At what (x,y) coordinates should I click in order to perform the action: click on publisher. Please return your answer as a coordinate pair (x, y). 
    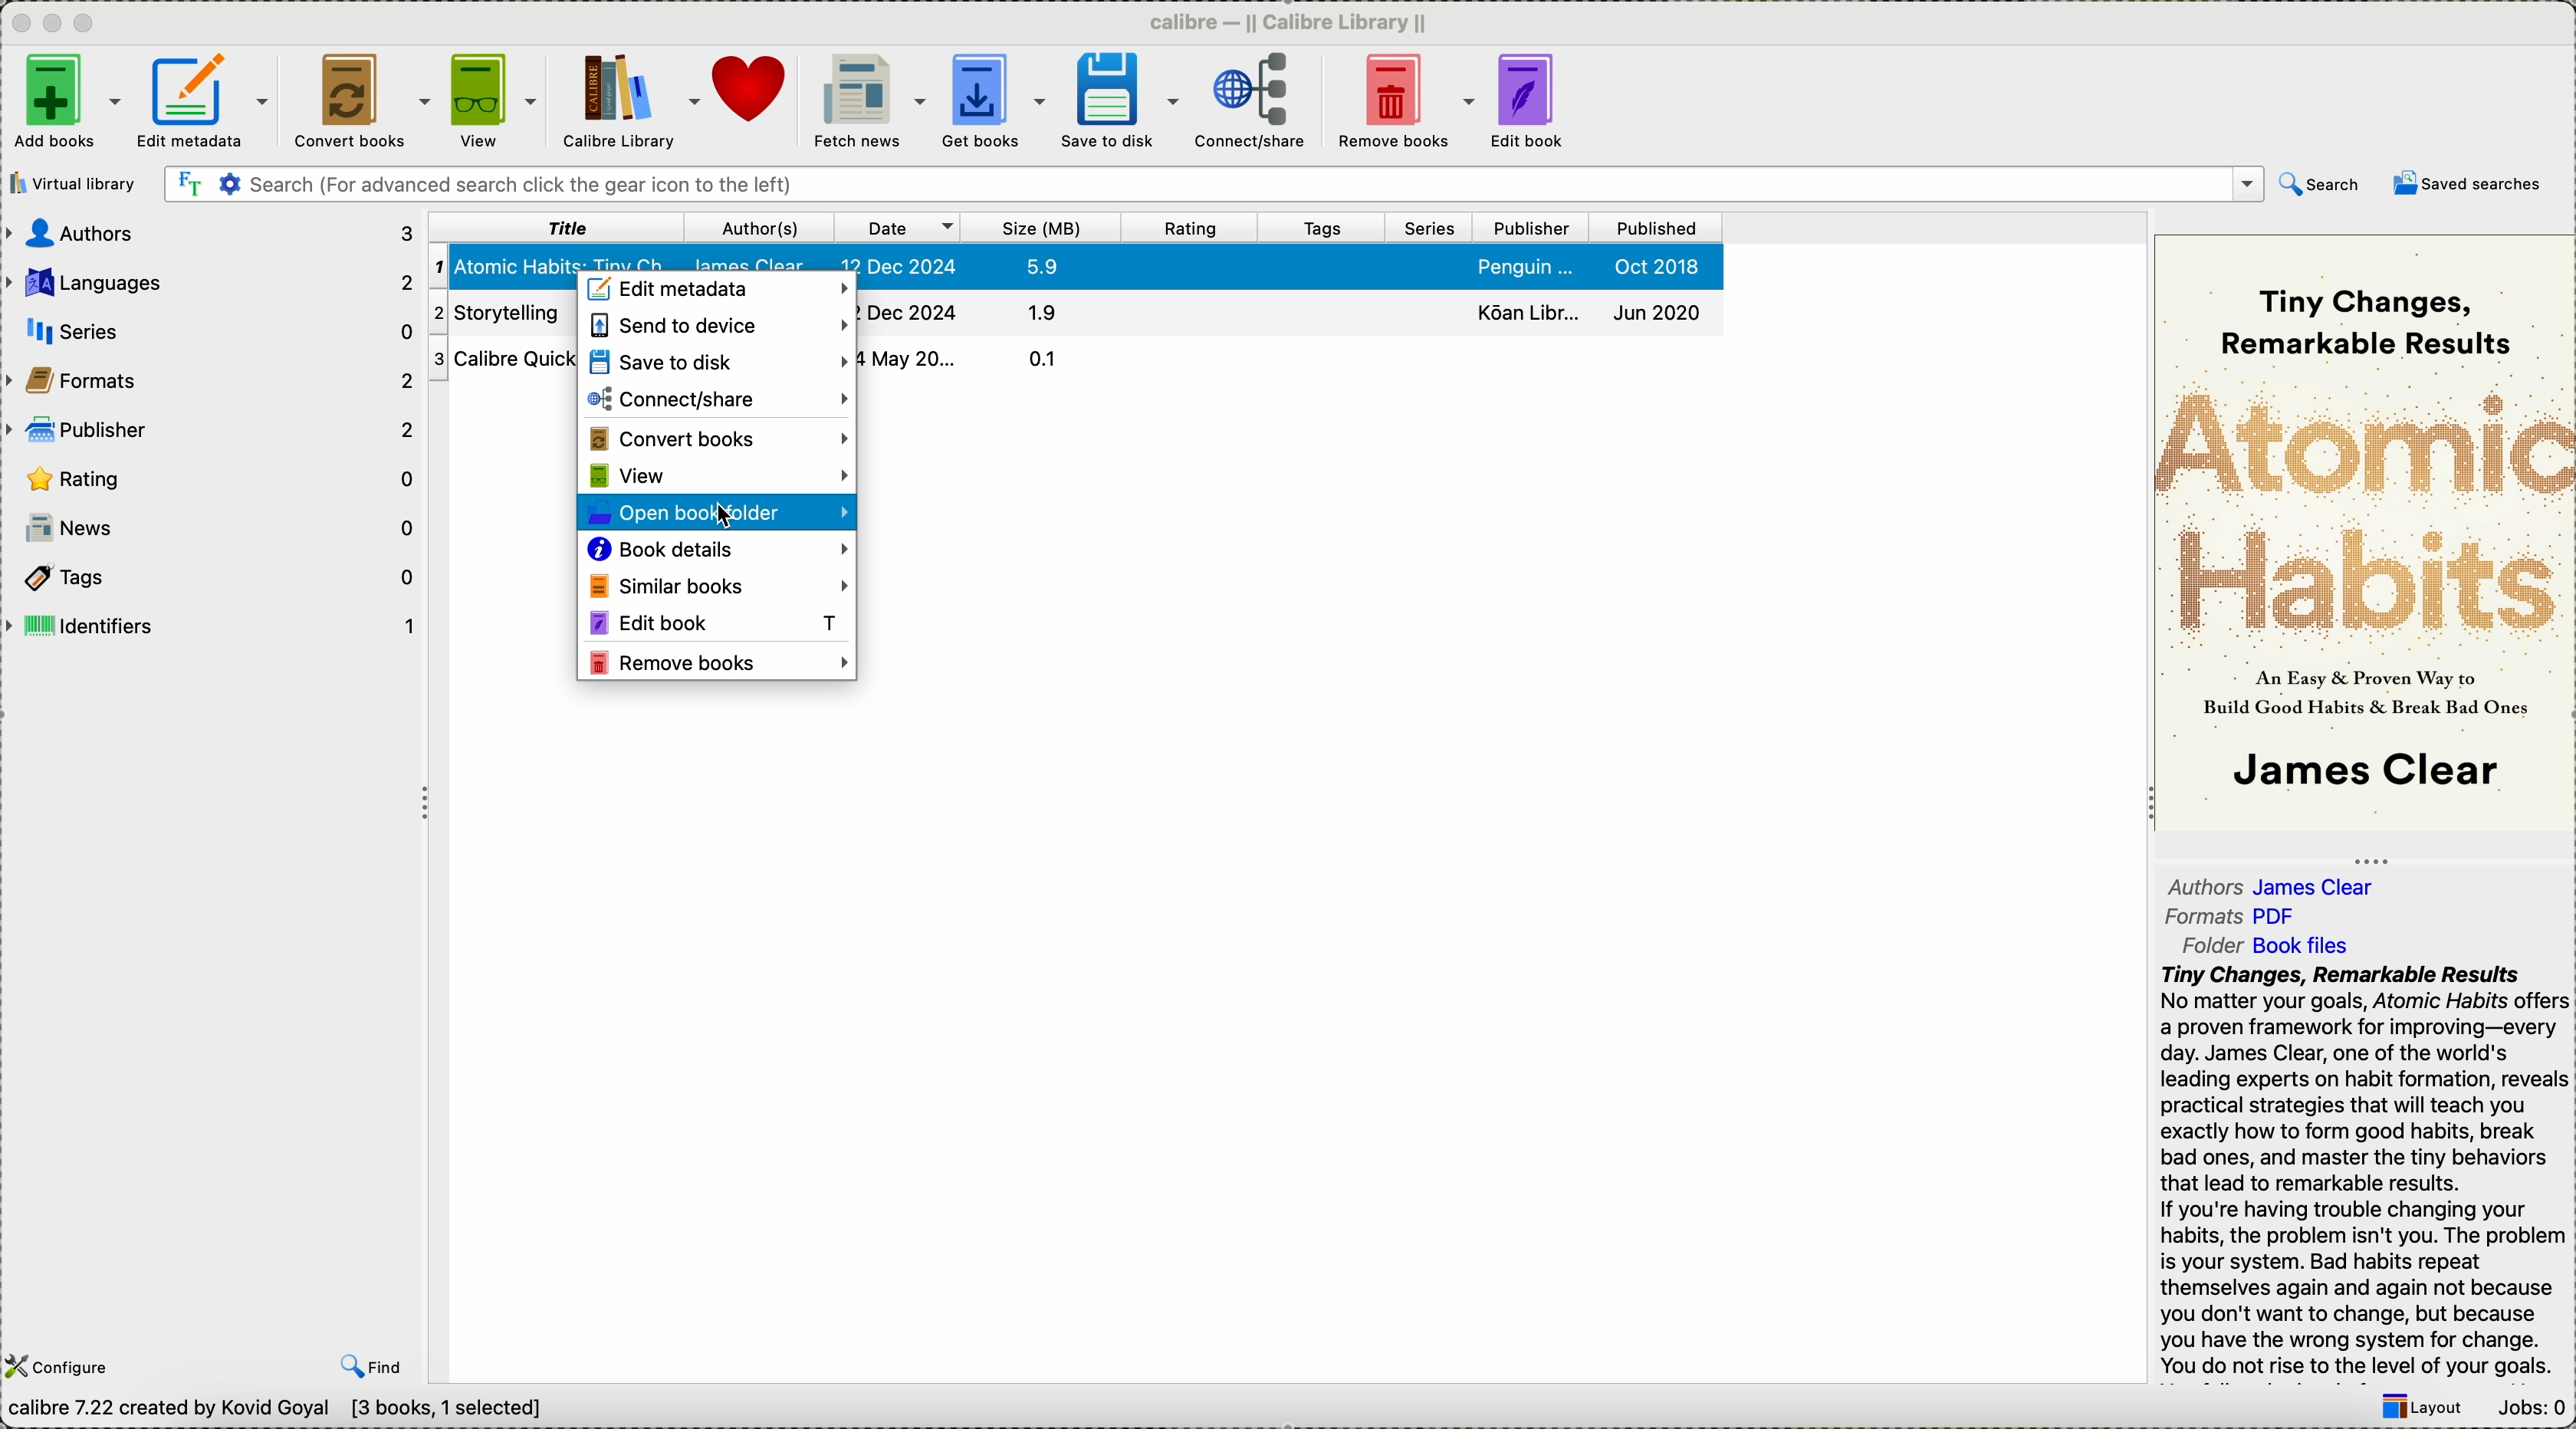
    Looking at the image, I should click on (1536, 228).